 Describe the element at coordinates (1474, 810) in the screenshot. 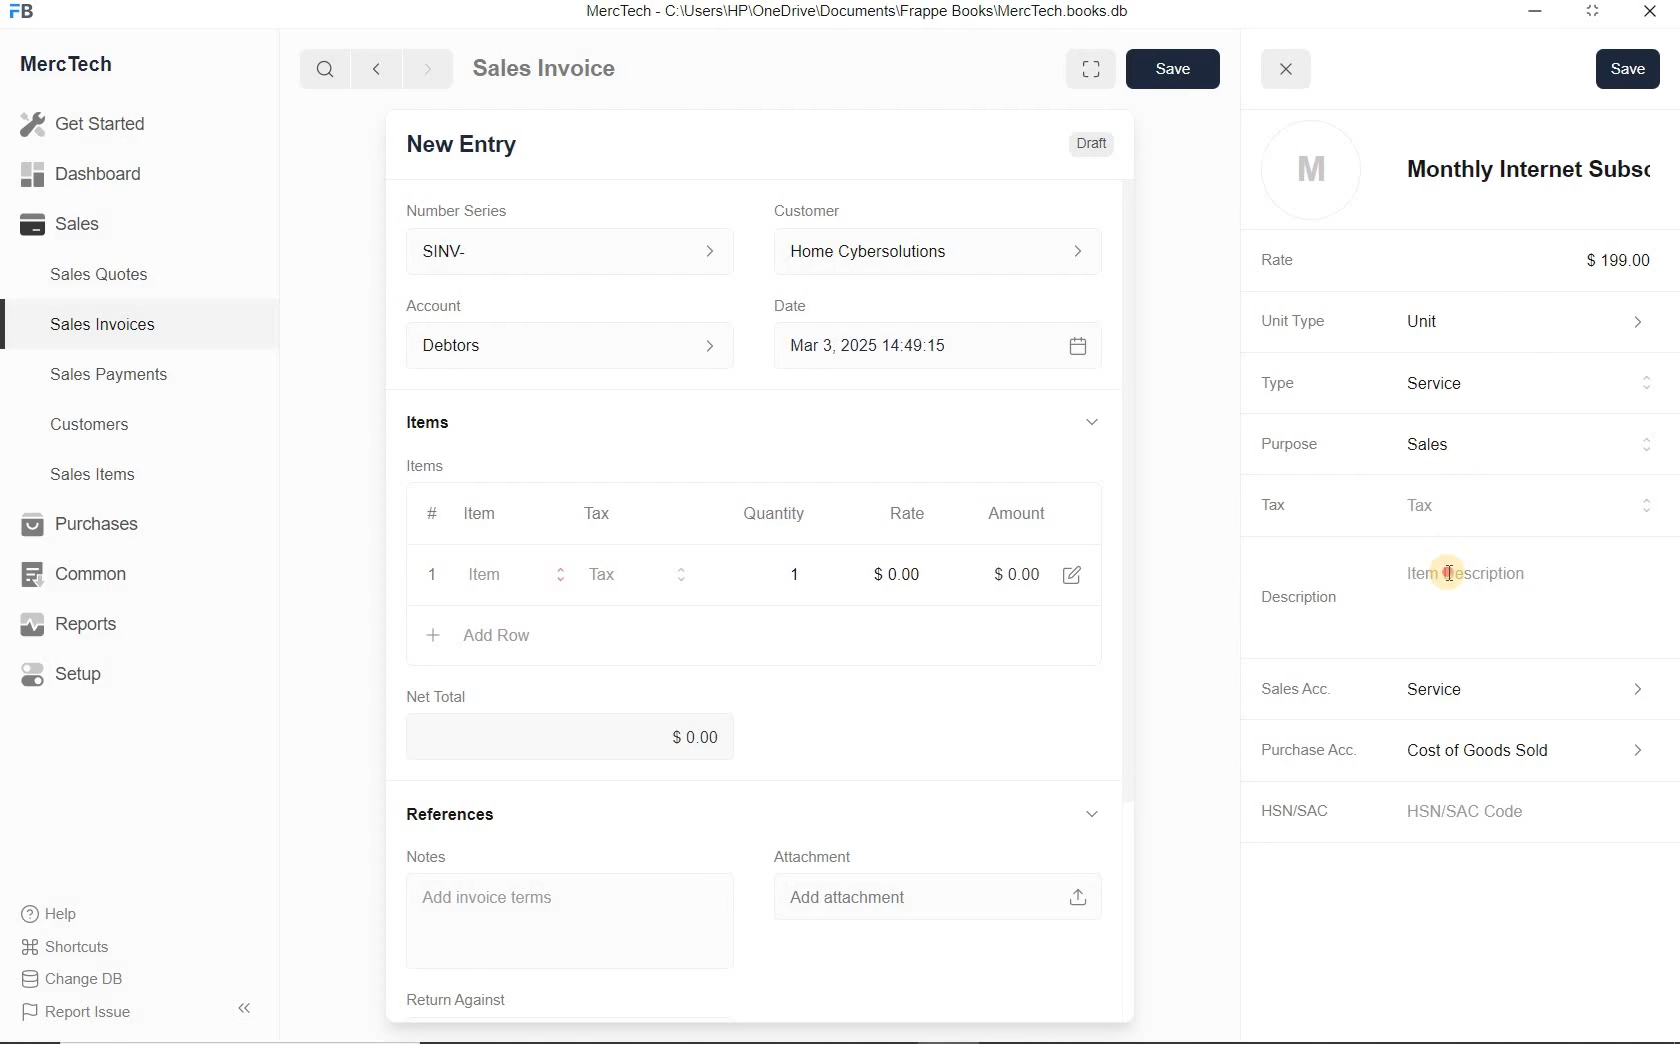

I see `HSN/SAC Code` at that location.